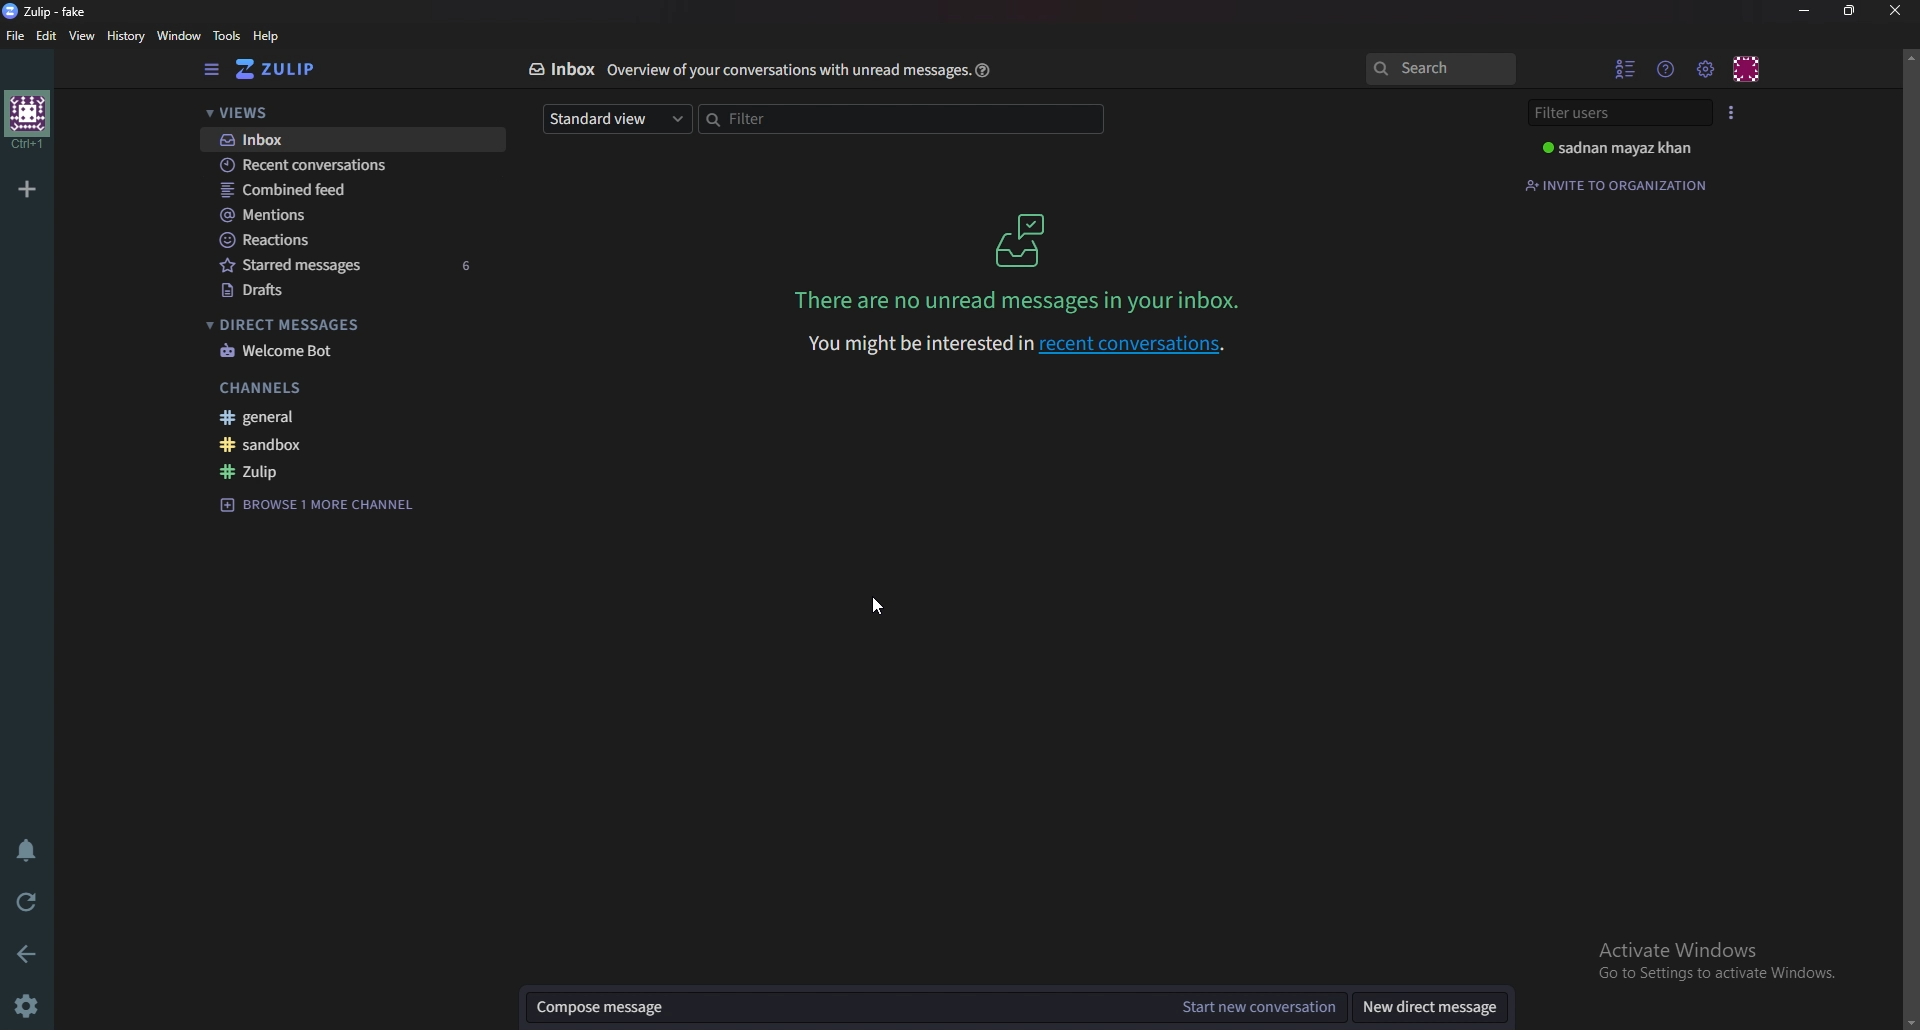 Image resolution: width=1920 pixels, height=1030 pixels. I want to click on Vertical Scroll bar, so click(1908, 539).